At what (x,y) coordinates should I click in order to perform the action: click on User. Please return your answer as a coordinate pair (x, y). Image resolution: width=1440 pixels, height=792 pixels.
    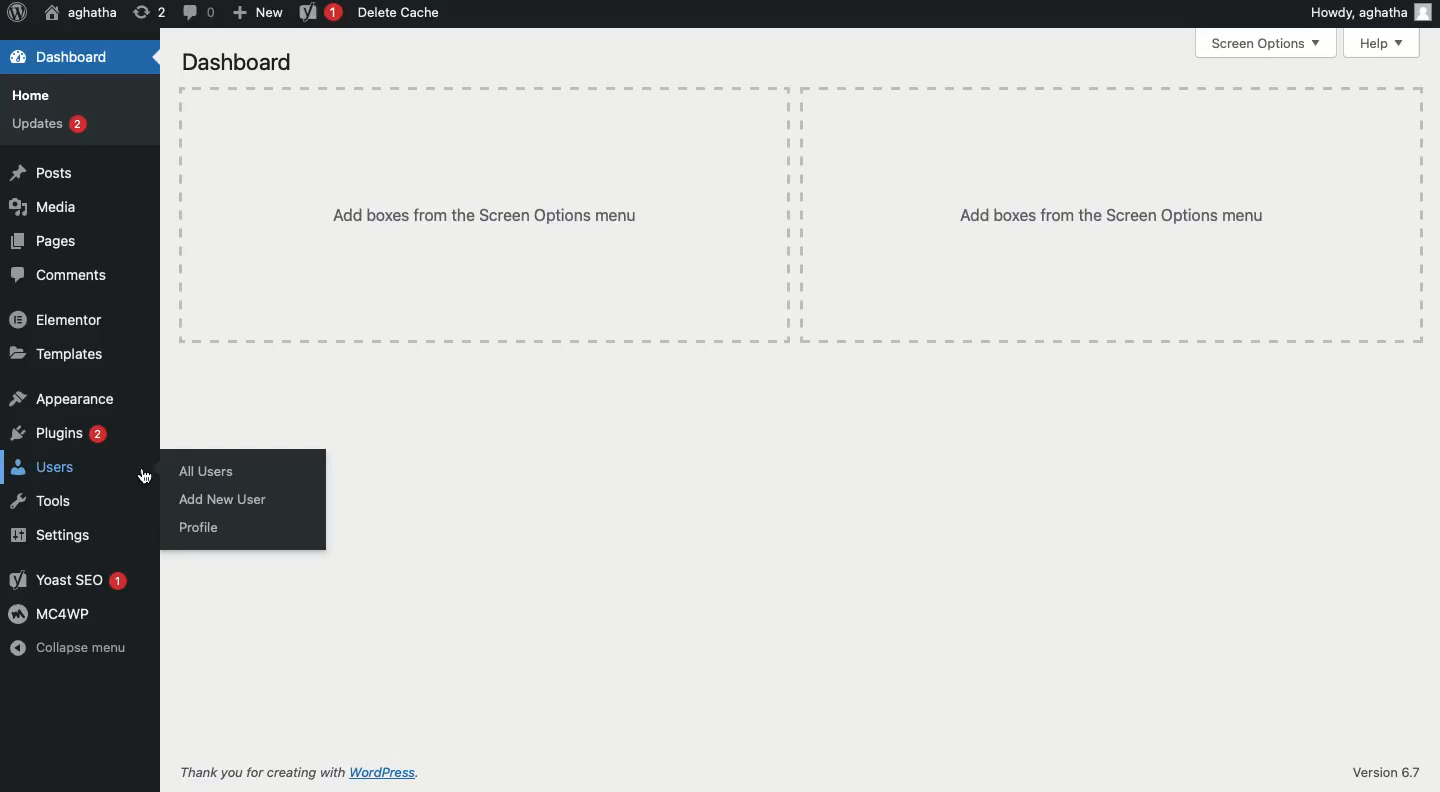
    Looking at the image, I should click on (82, 12).